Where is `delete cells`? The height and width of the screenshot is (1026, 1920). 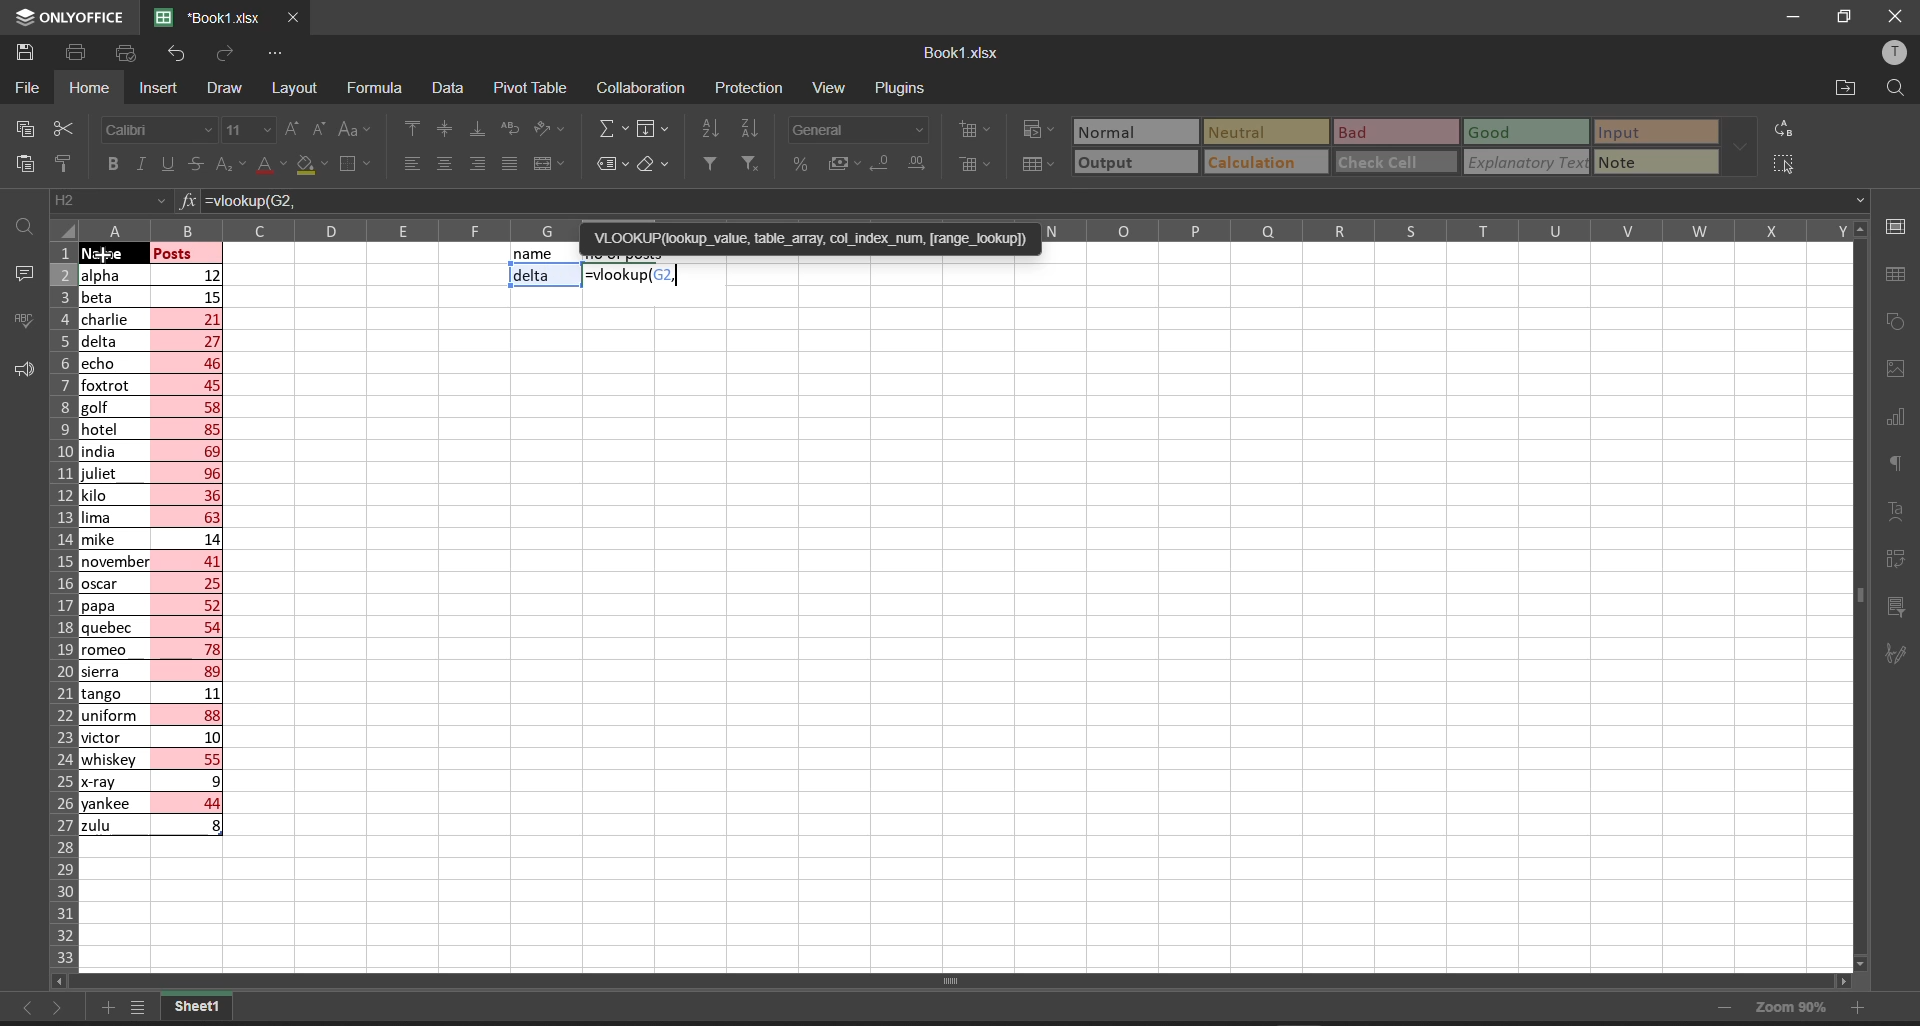
delete cells is located at coordinates (971, 163).